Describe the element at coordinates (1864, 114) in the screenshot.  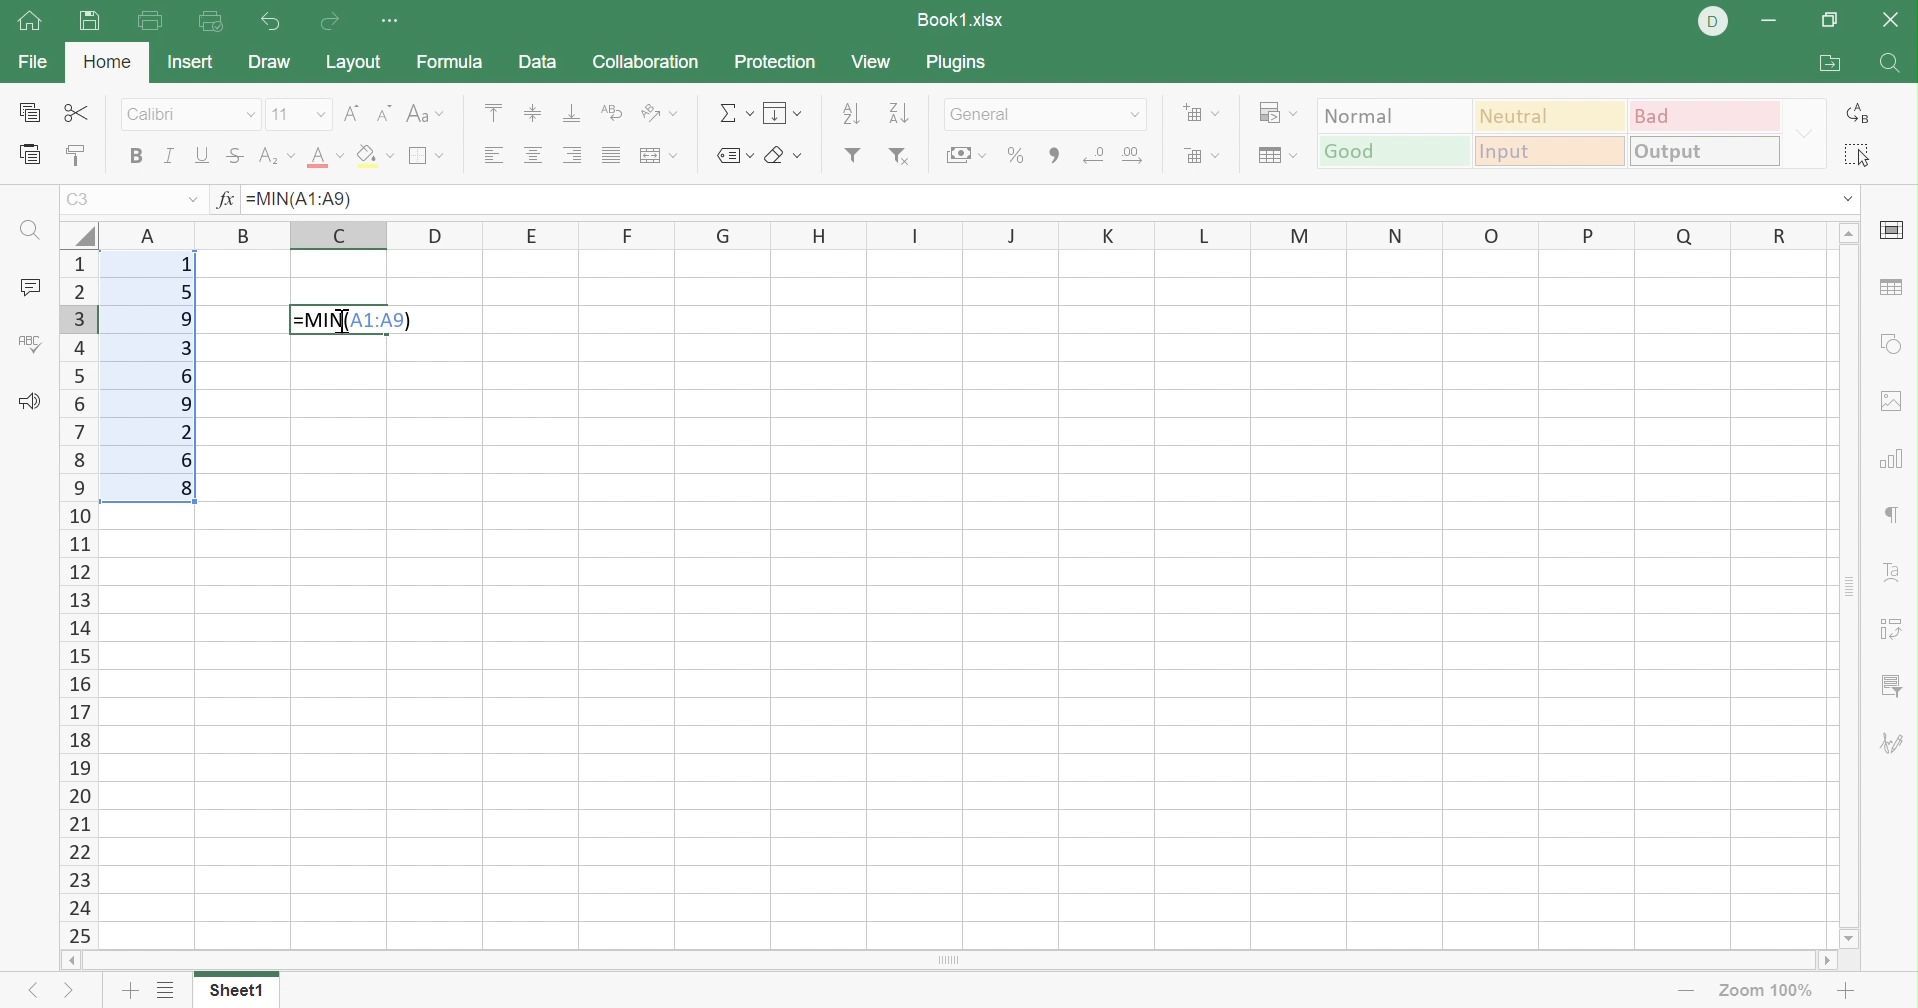
I see `Replace` at that location.